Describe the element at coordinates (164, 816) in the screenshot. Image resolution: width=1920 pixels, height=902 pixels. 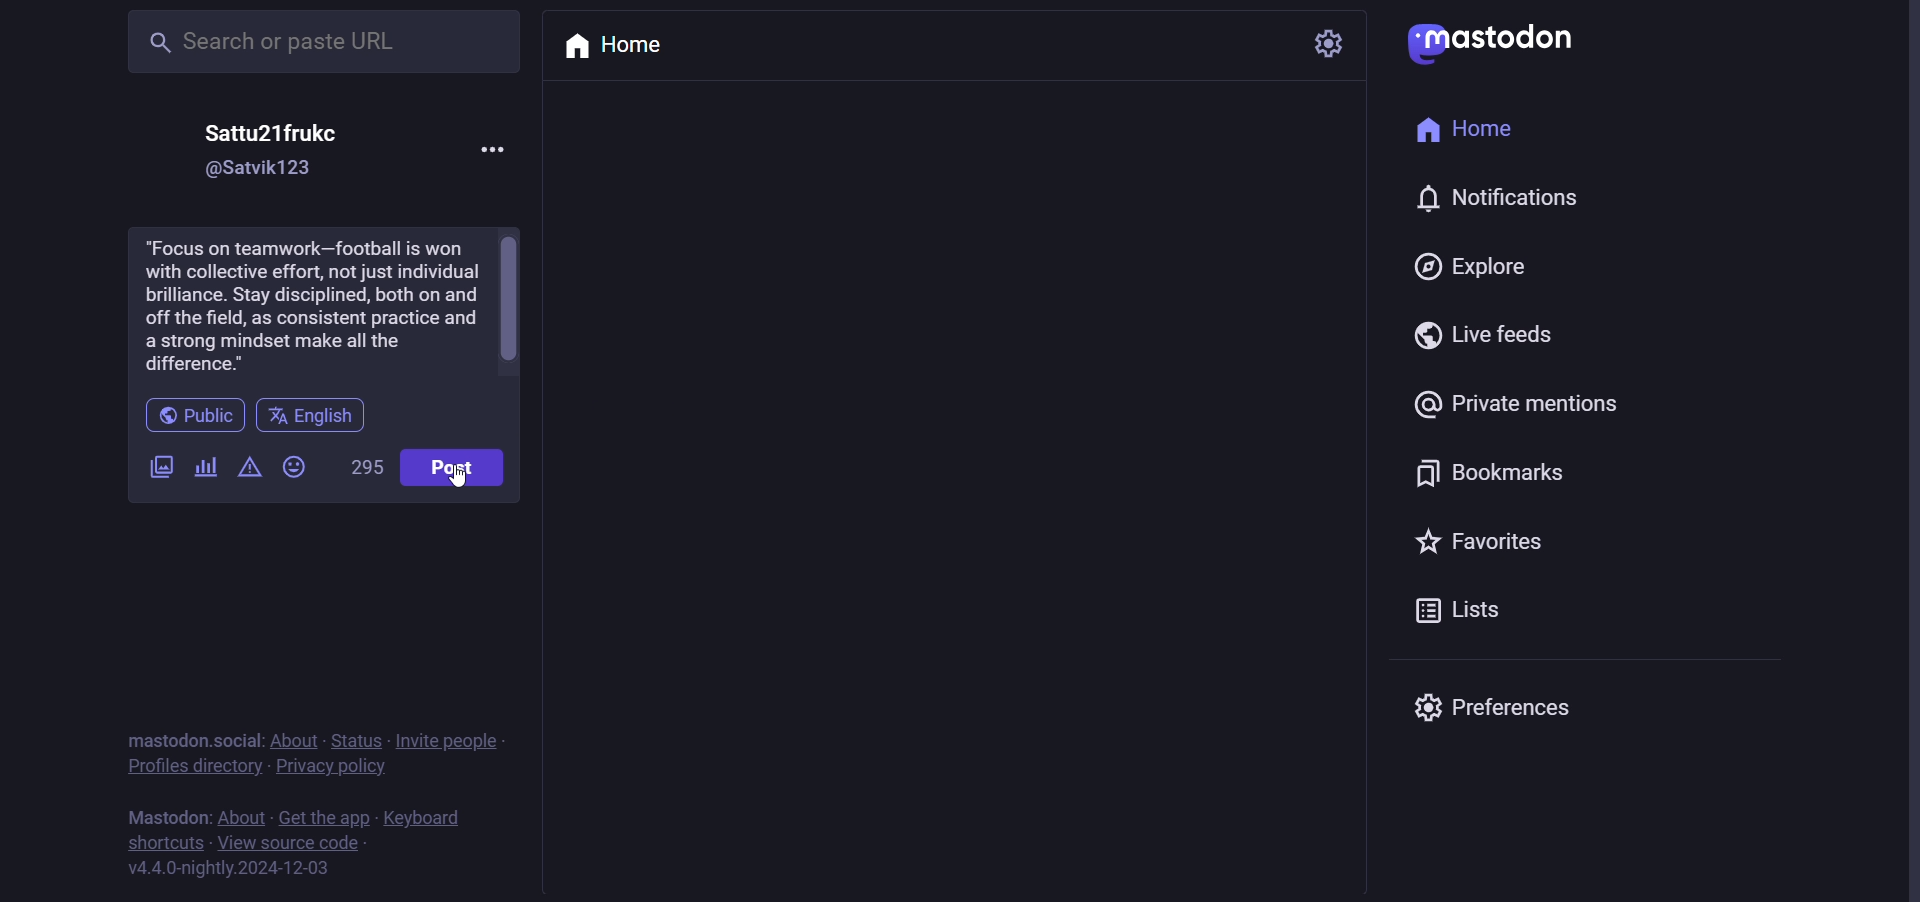
I see `mastodon` at that location.